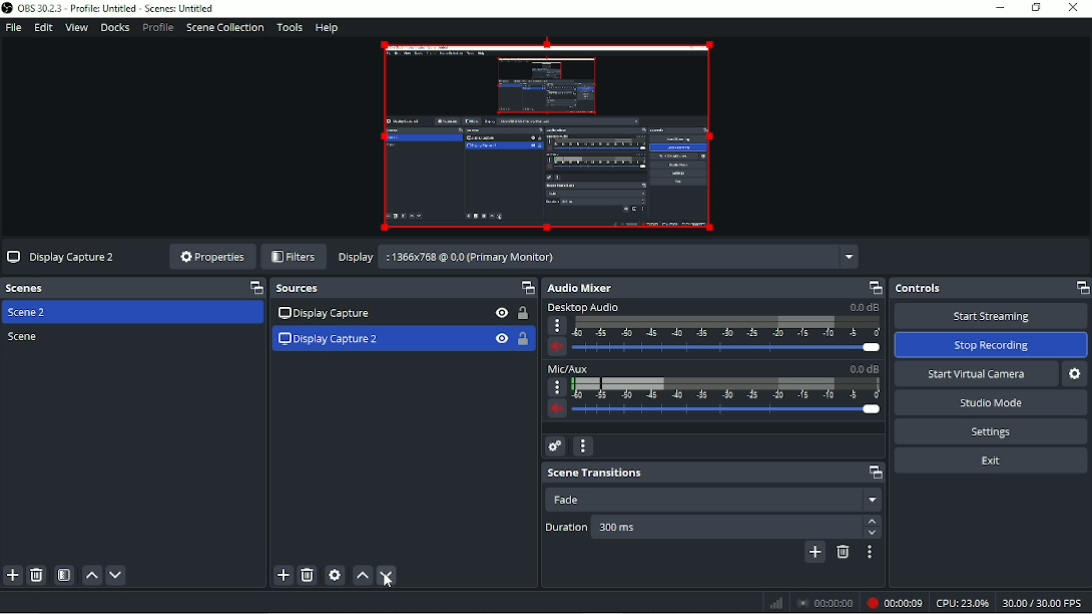 The image size is (1092, 614). I want to click on Graph, so click(773, 604).